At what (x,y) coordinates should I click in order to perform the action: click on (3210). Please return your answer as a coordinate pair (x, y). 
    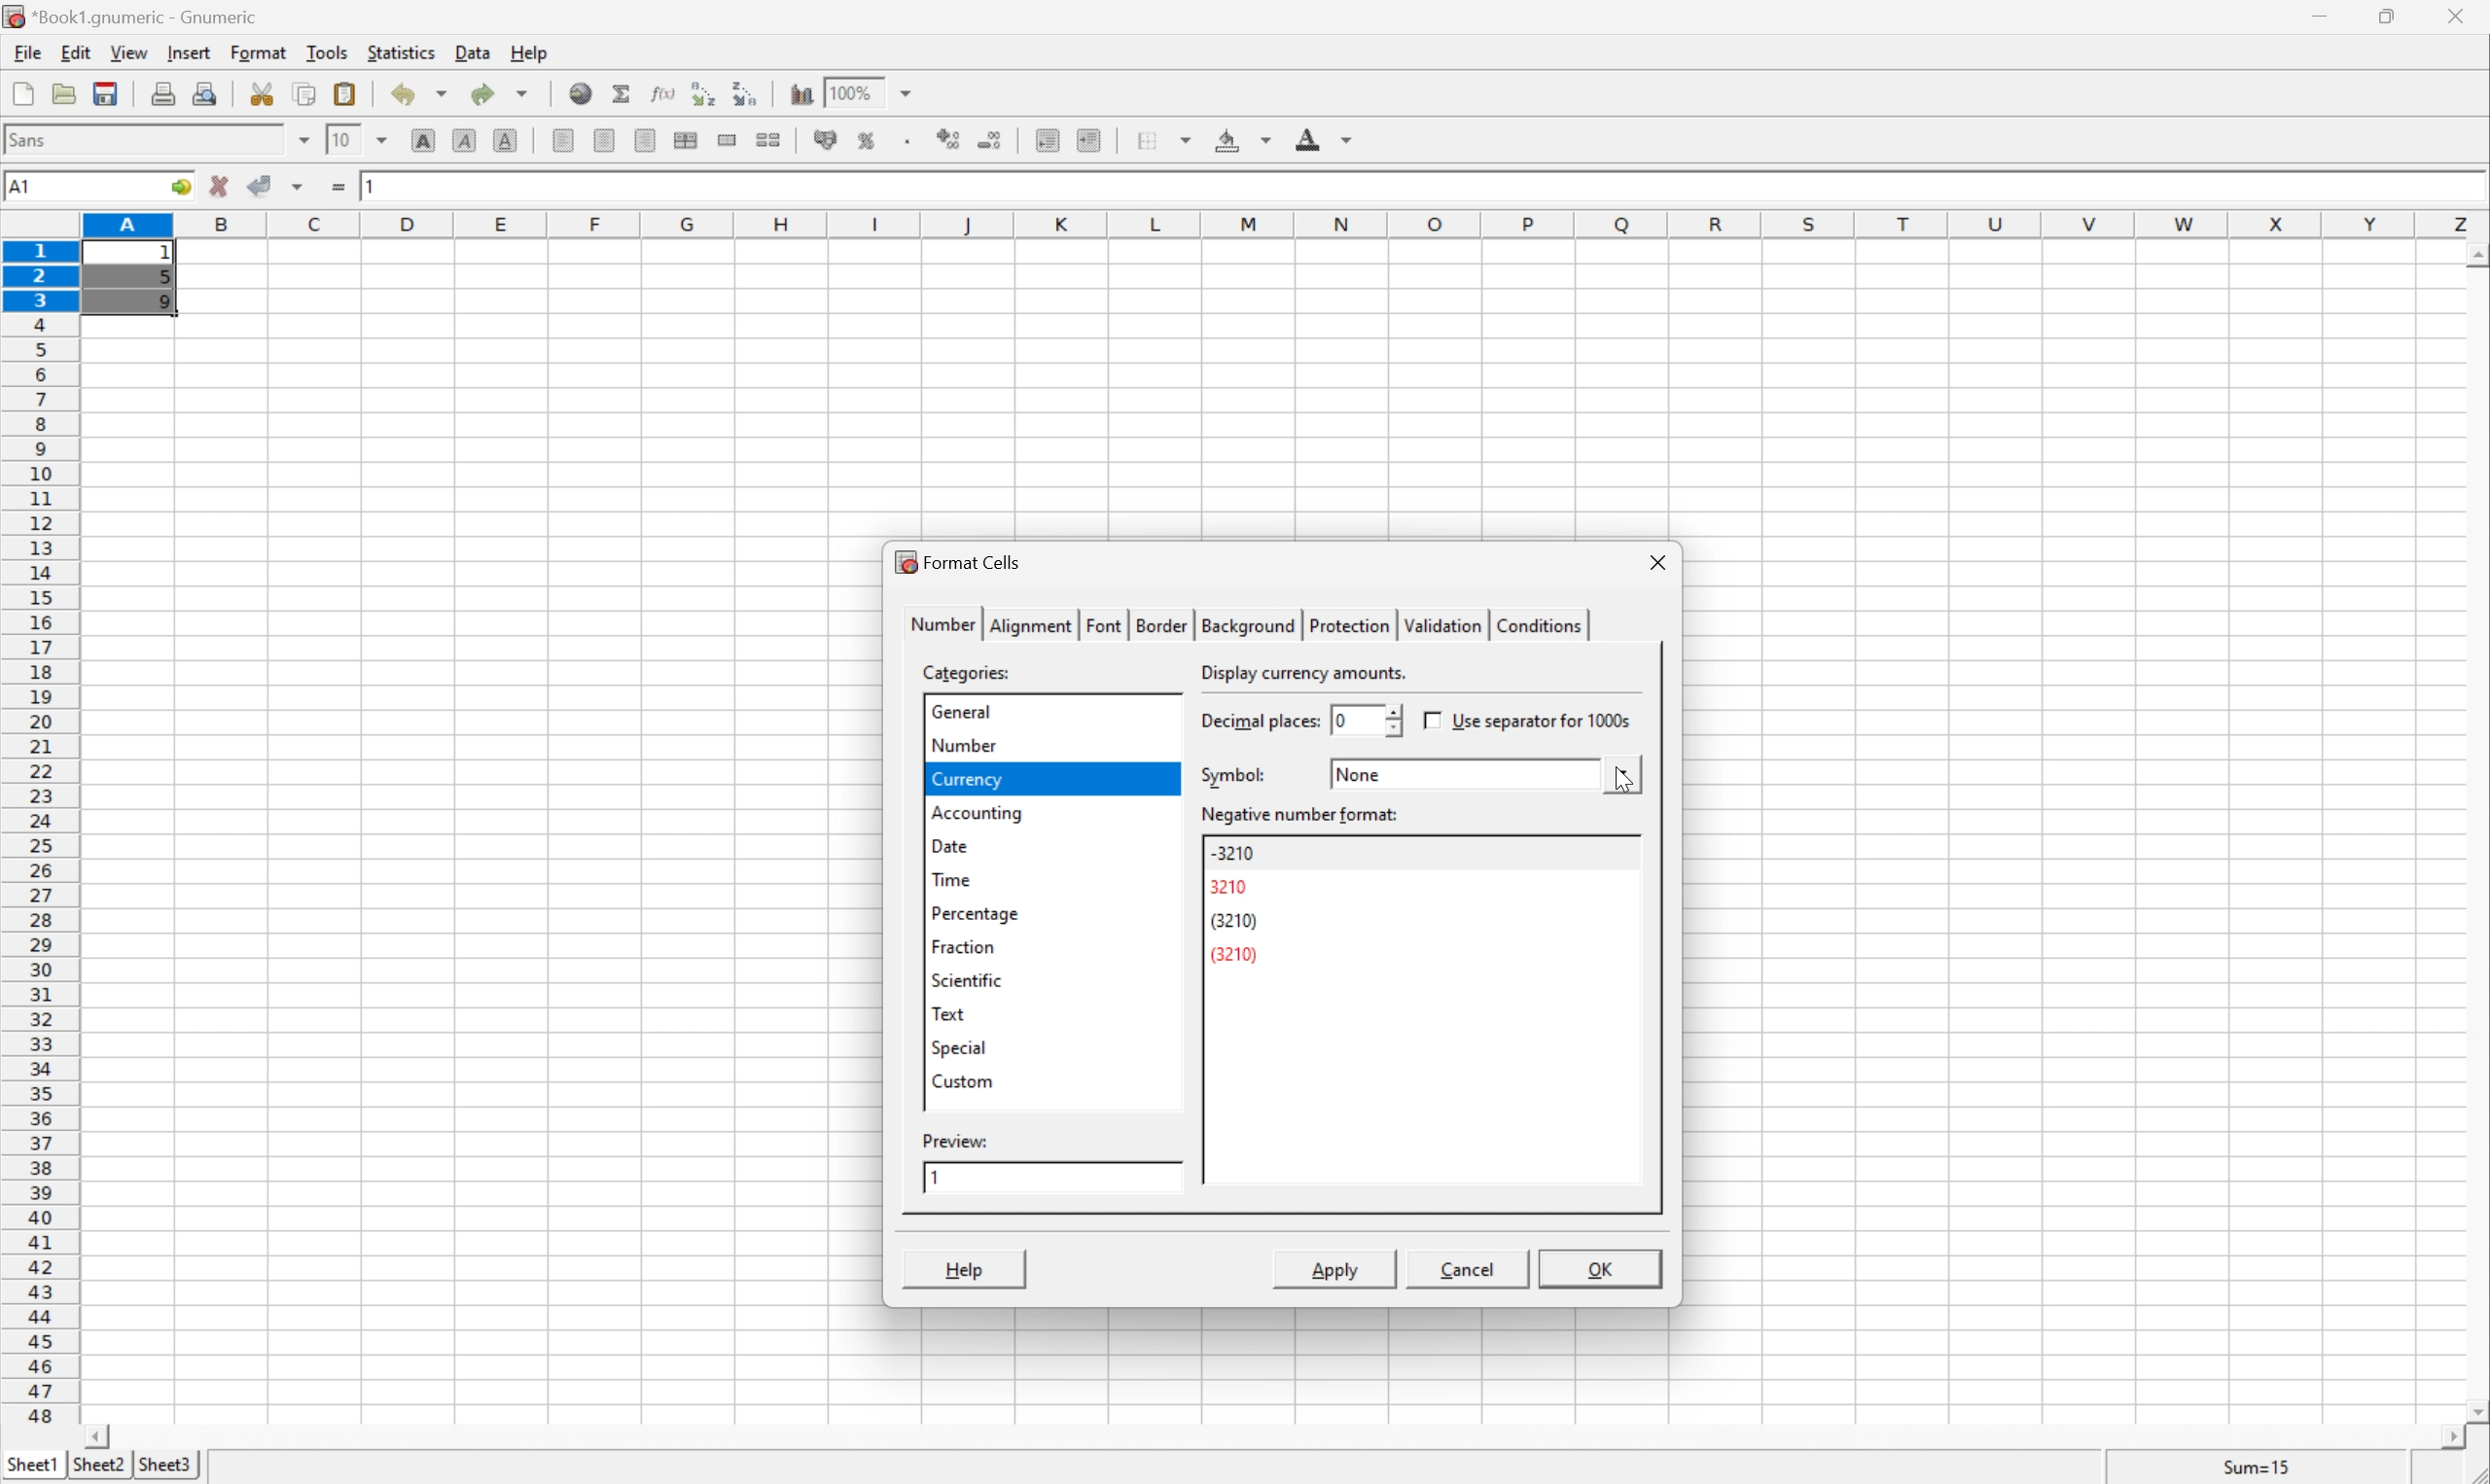
    Looking at the image, I should click on (1237, 920).